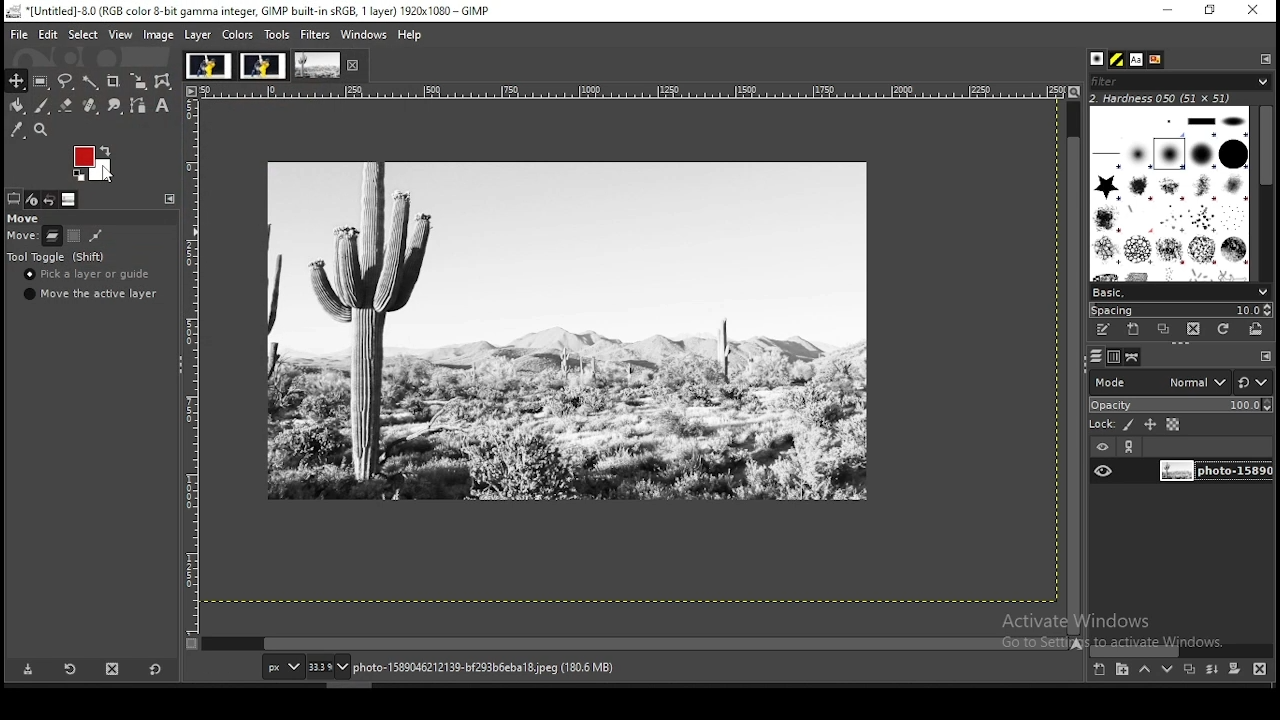 The width and height of the screenshot is (1280, 720). I want to click on units, so click(280, 666).